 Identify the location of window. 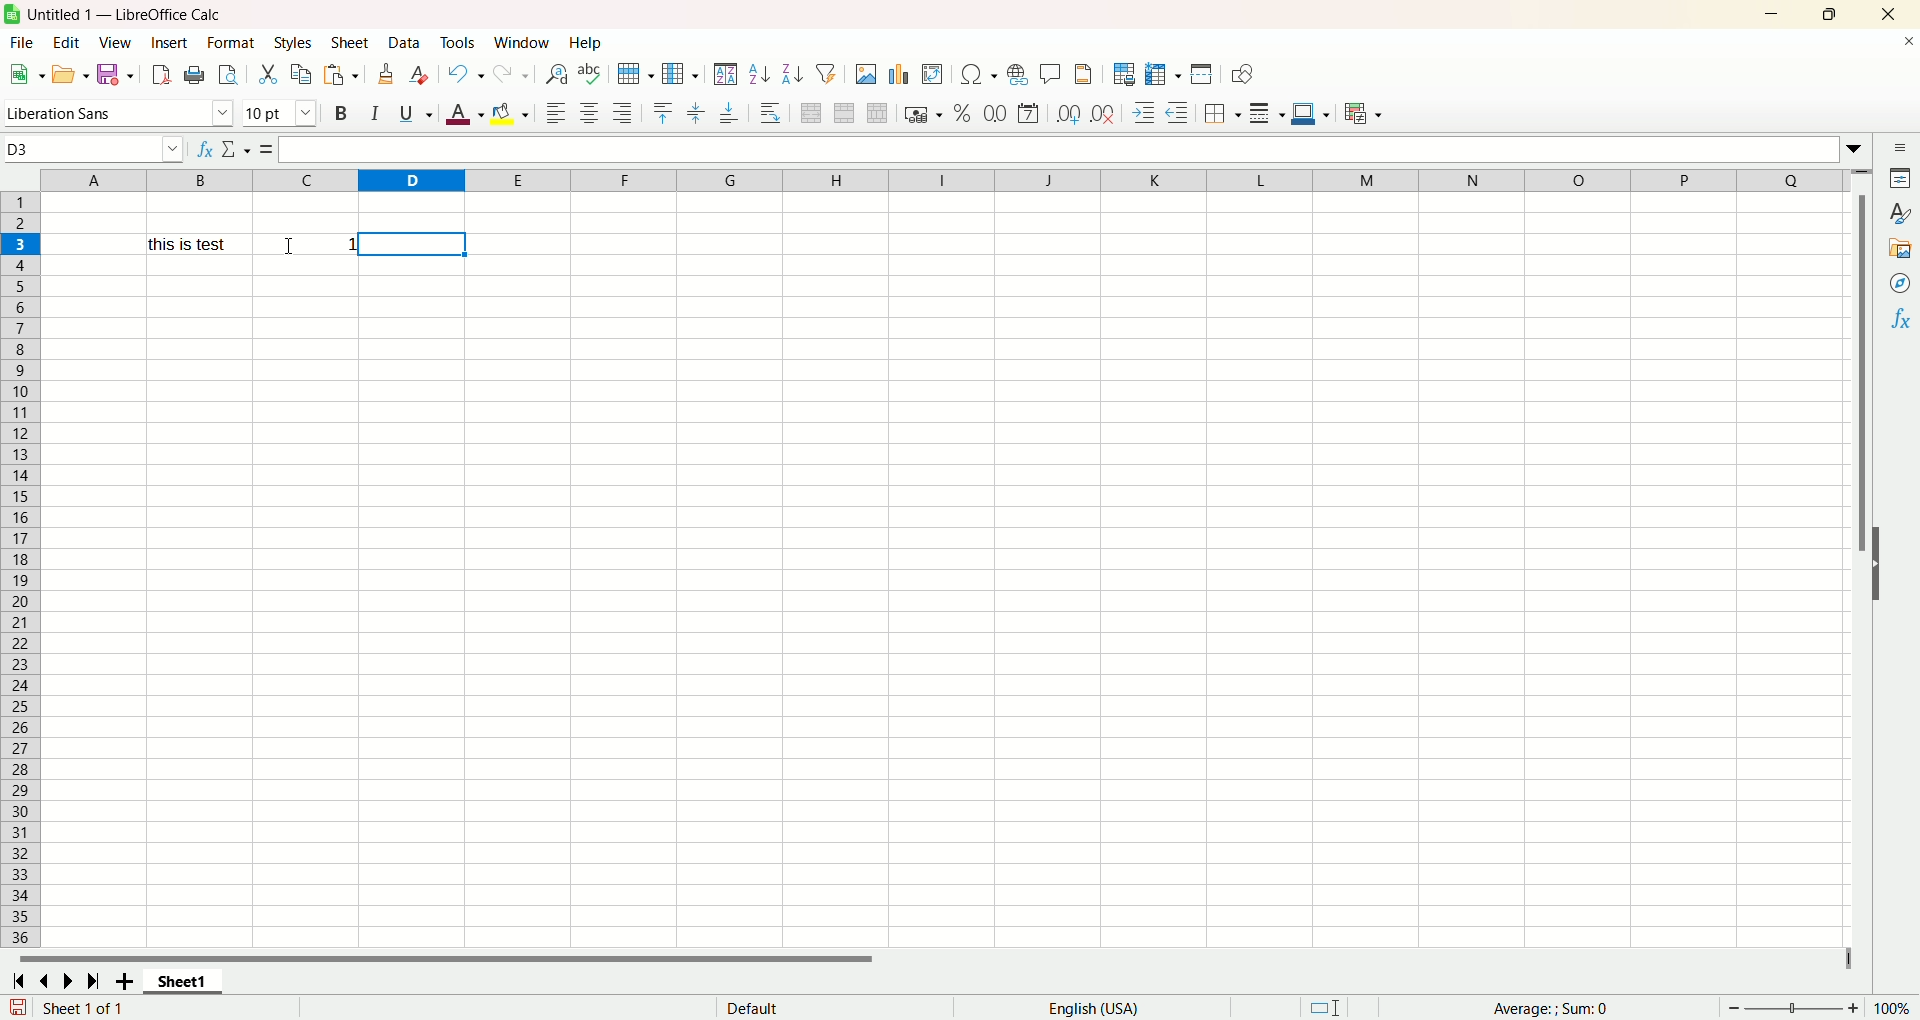
(524, 42).